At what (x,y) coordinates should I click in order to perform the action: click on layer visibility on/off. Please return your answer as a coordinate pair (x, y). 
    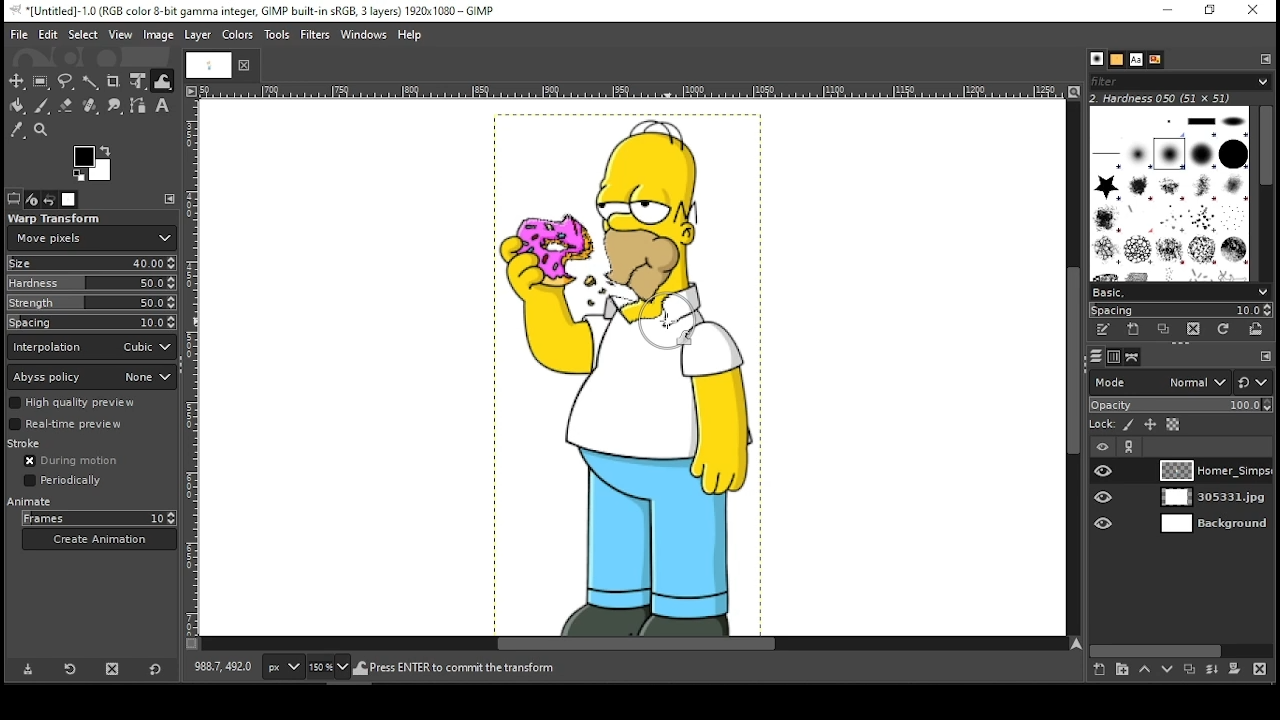
    Looking at the image, I should click on (1104, 525).